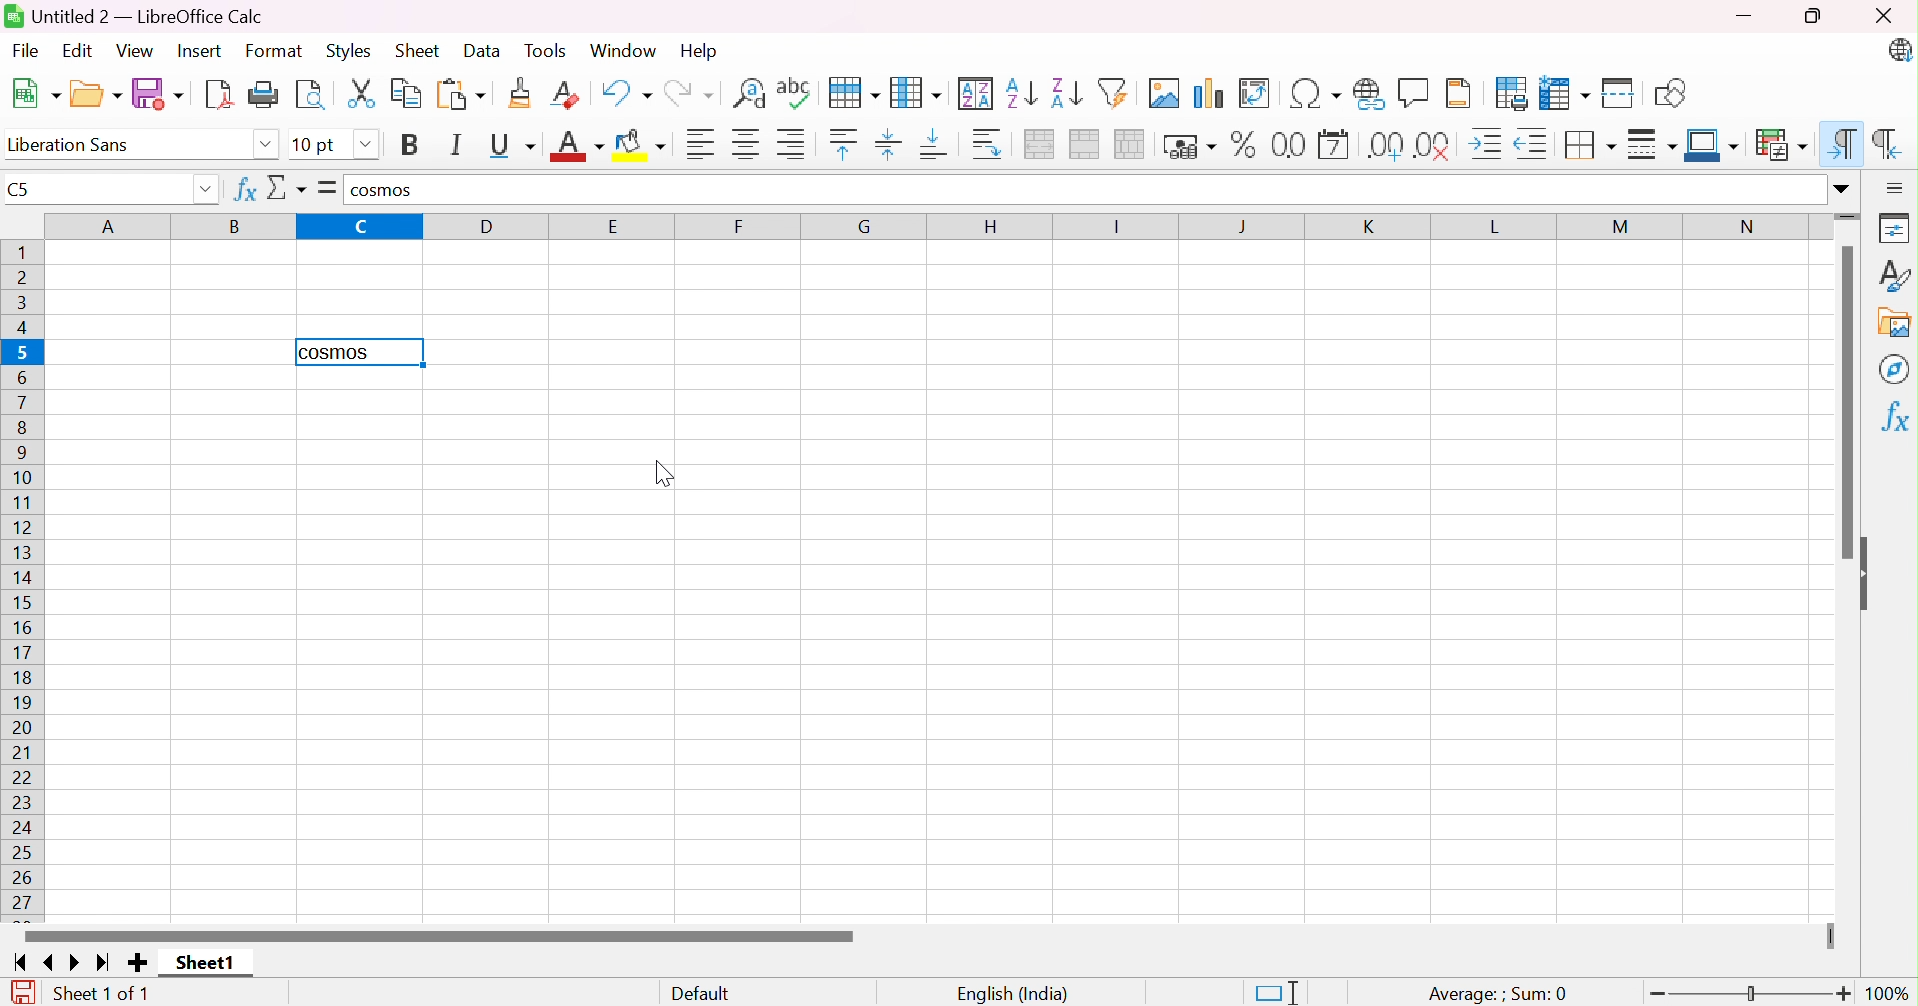 Image resolution: width=1918 pixels, height=1006 pixels. Describe the element at coordinates (1319, 93) in the screenshot. I see `Insert Special Functions` at that location.